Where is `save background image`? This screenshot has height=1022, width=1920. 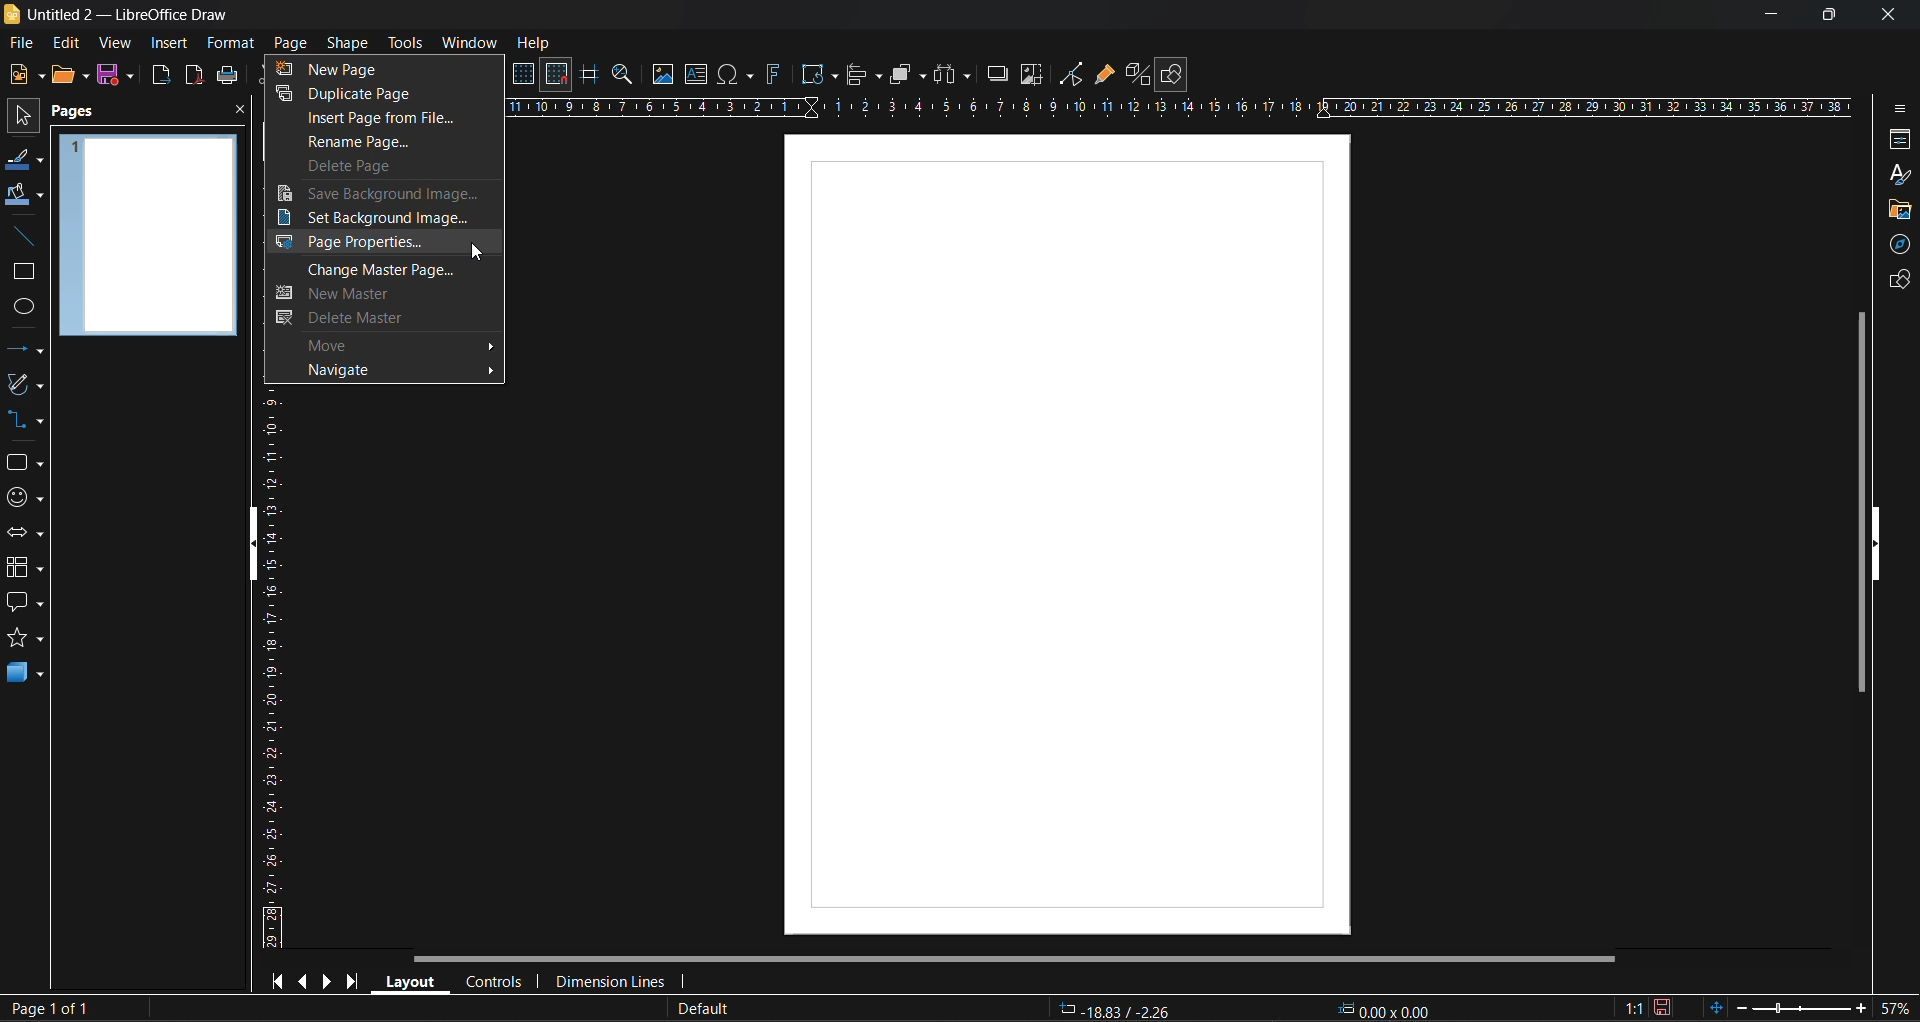
save background image is located at coordinates (383, 195).